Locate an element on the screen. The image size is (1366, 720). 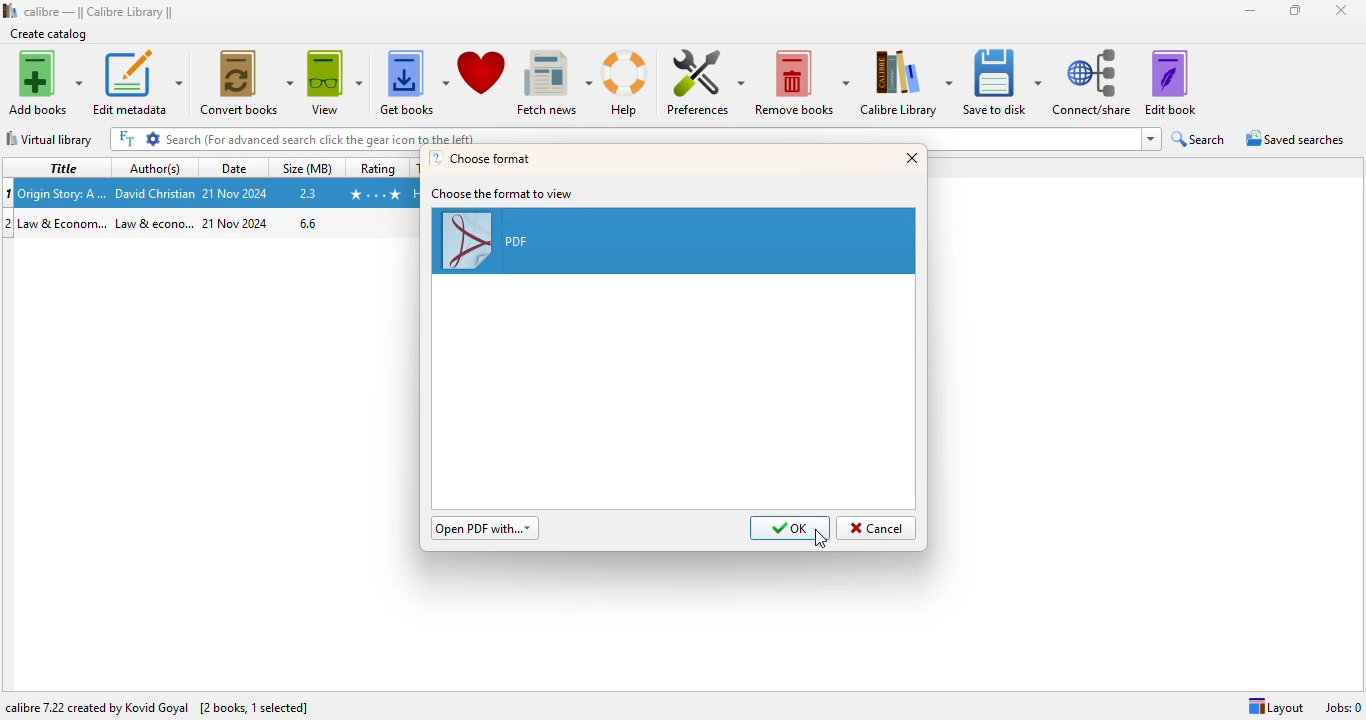
cursor is located at coordinates (821, 539).